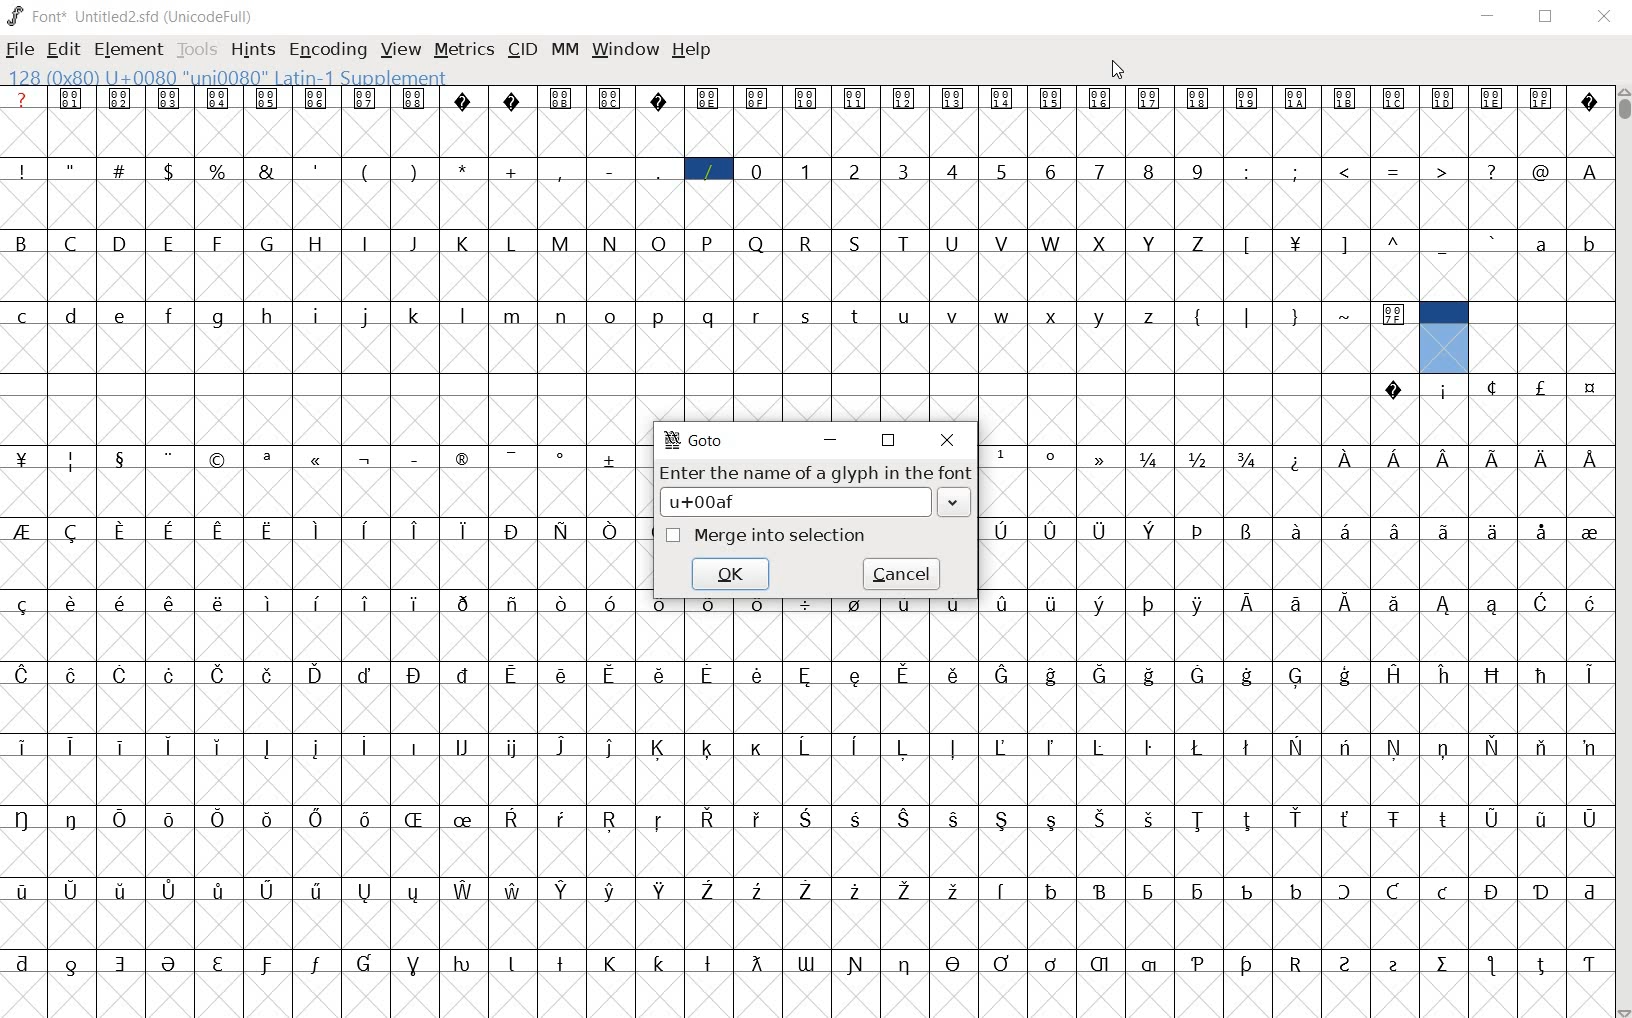  What do you see at coordinates (562, 97) in the screenshot?
I see `Symbol` at bounding box center [562, 97].